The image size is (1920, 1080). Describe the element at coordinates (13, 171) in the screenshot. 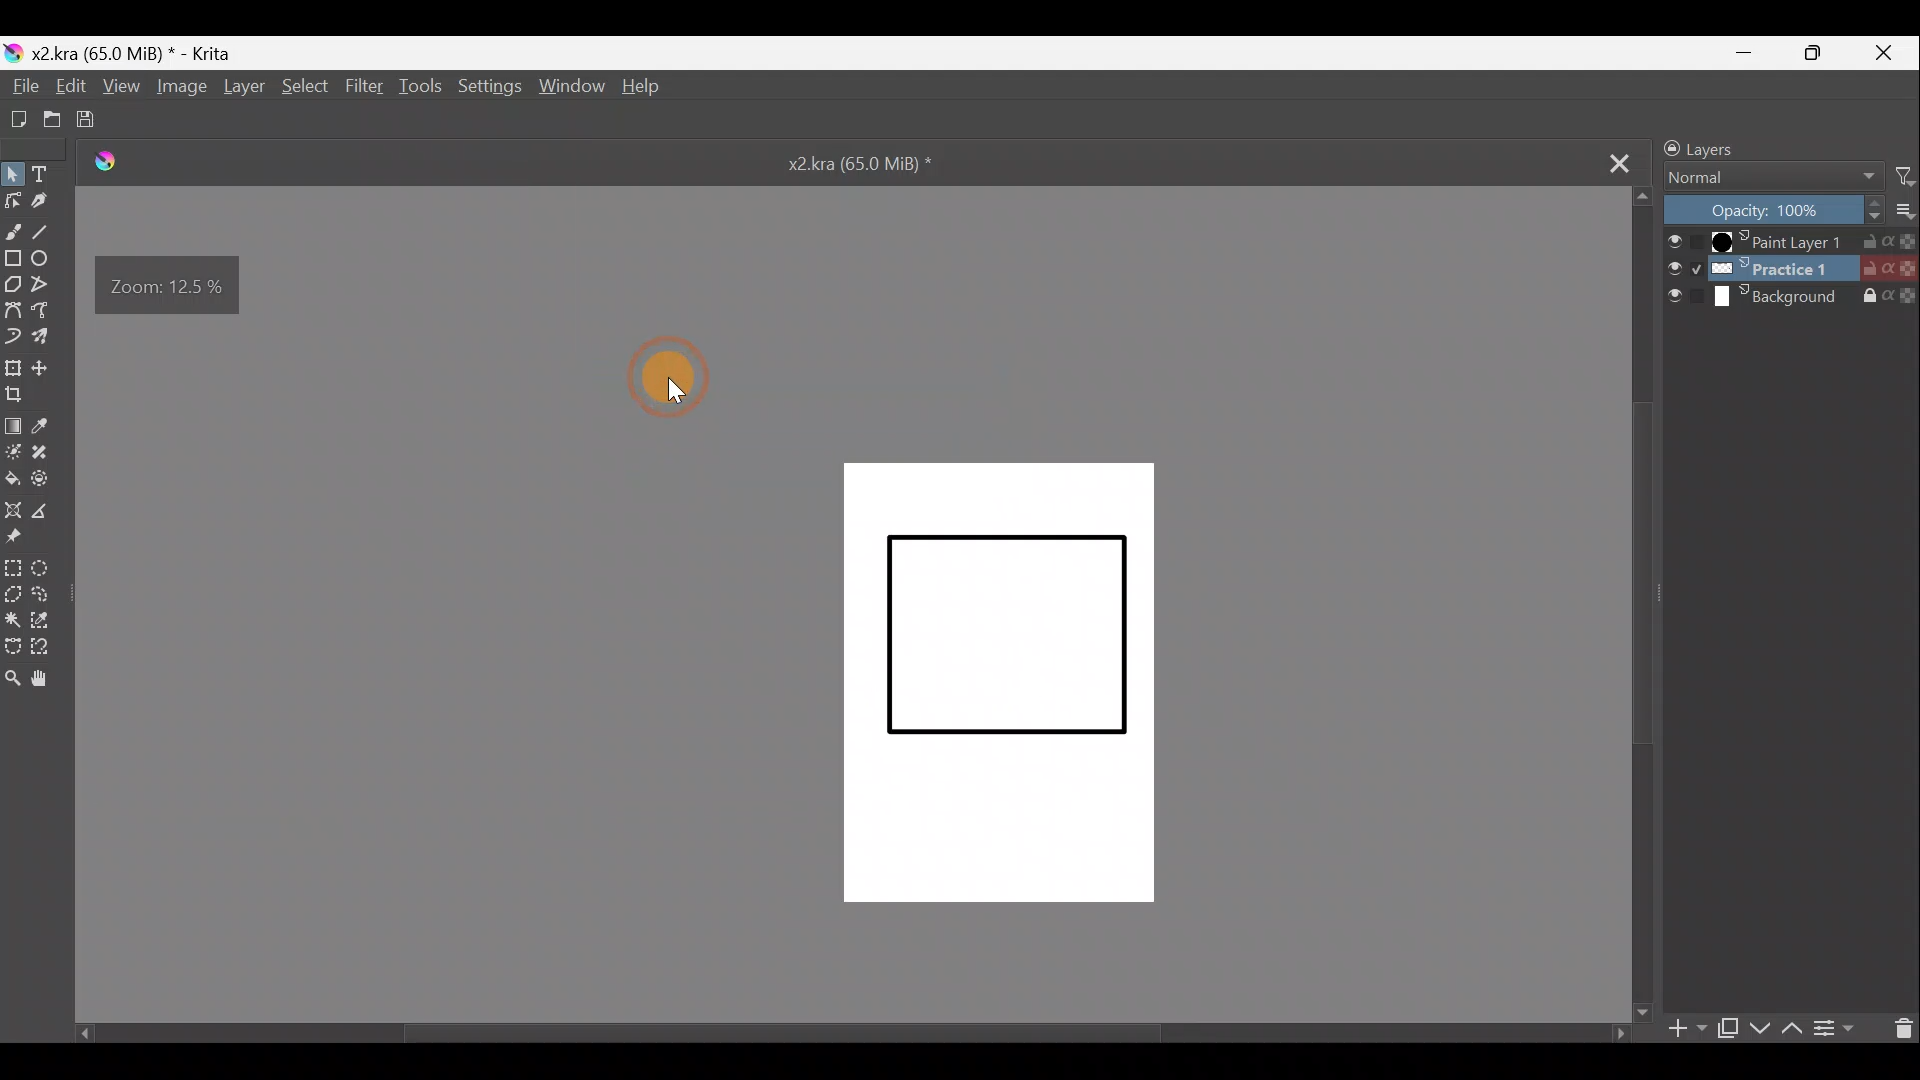

I see `Select shapes tool` at that location.